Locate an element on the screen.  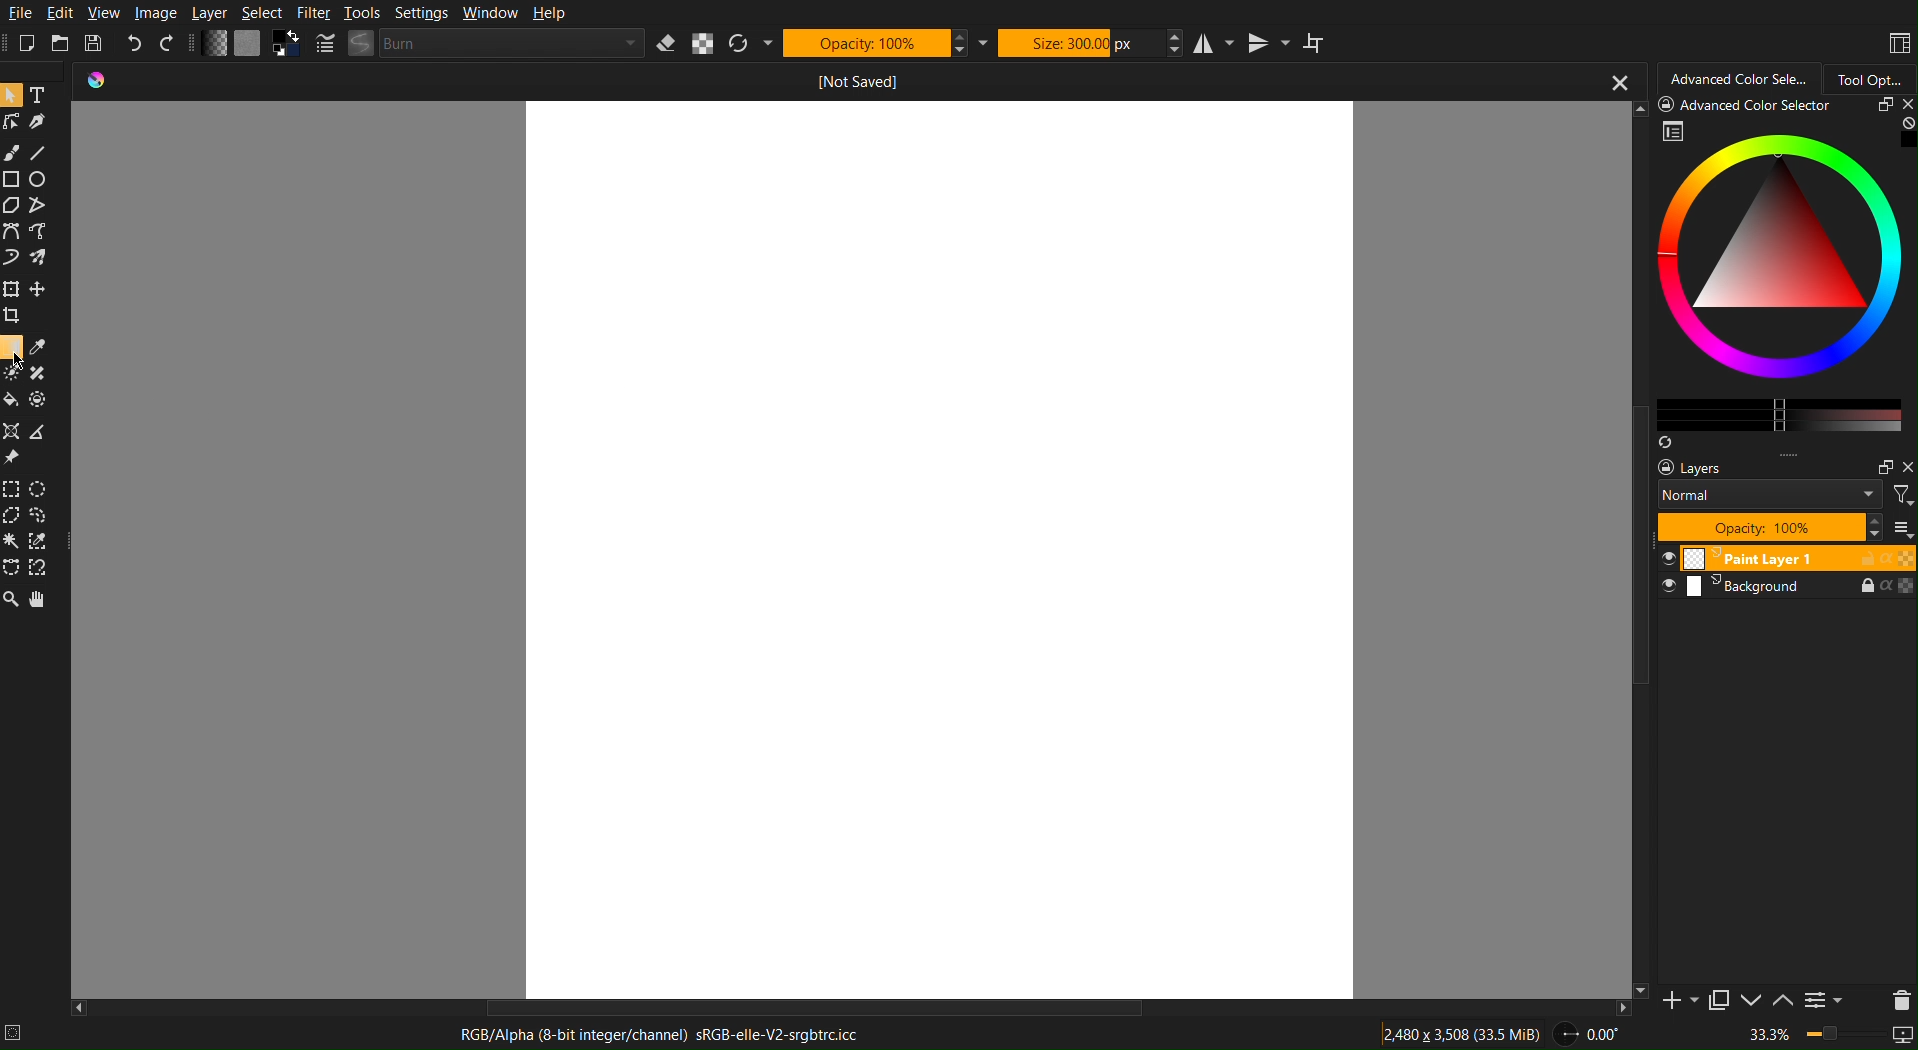
Edit is located at coordinates (62, 14).